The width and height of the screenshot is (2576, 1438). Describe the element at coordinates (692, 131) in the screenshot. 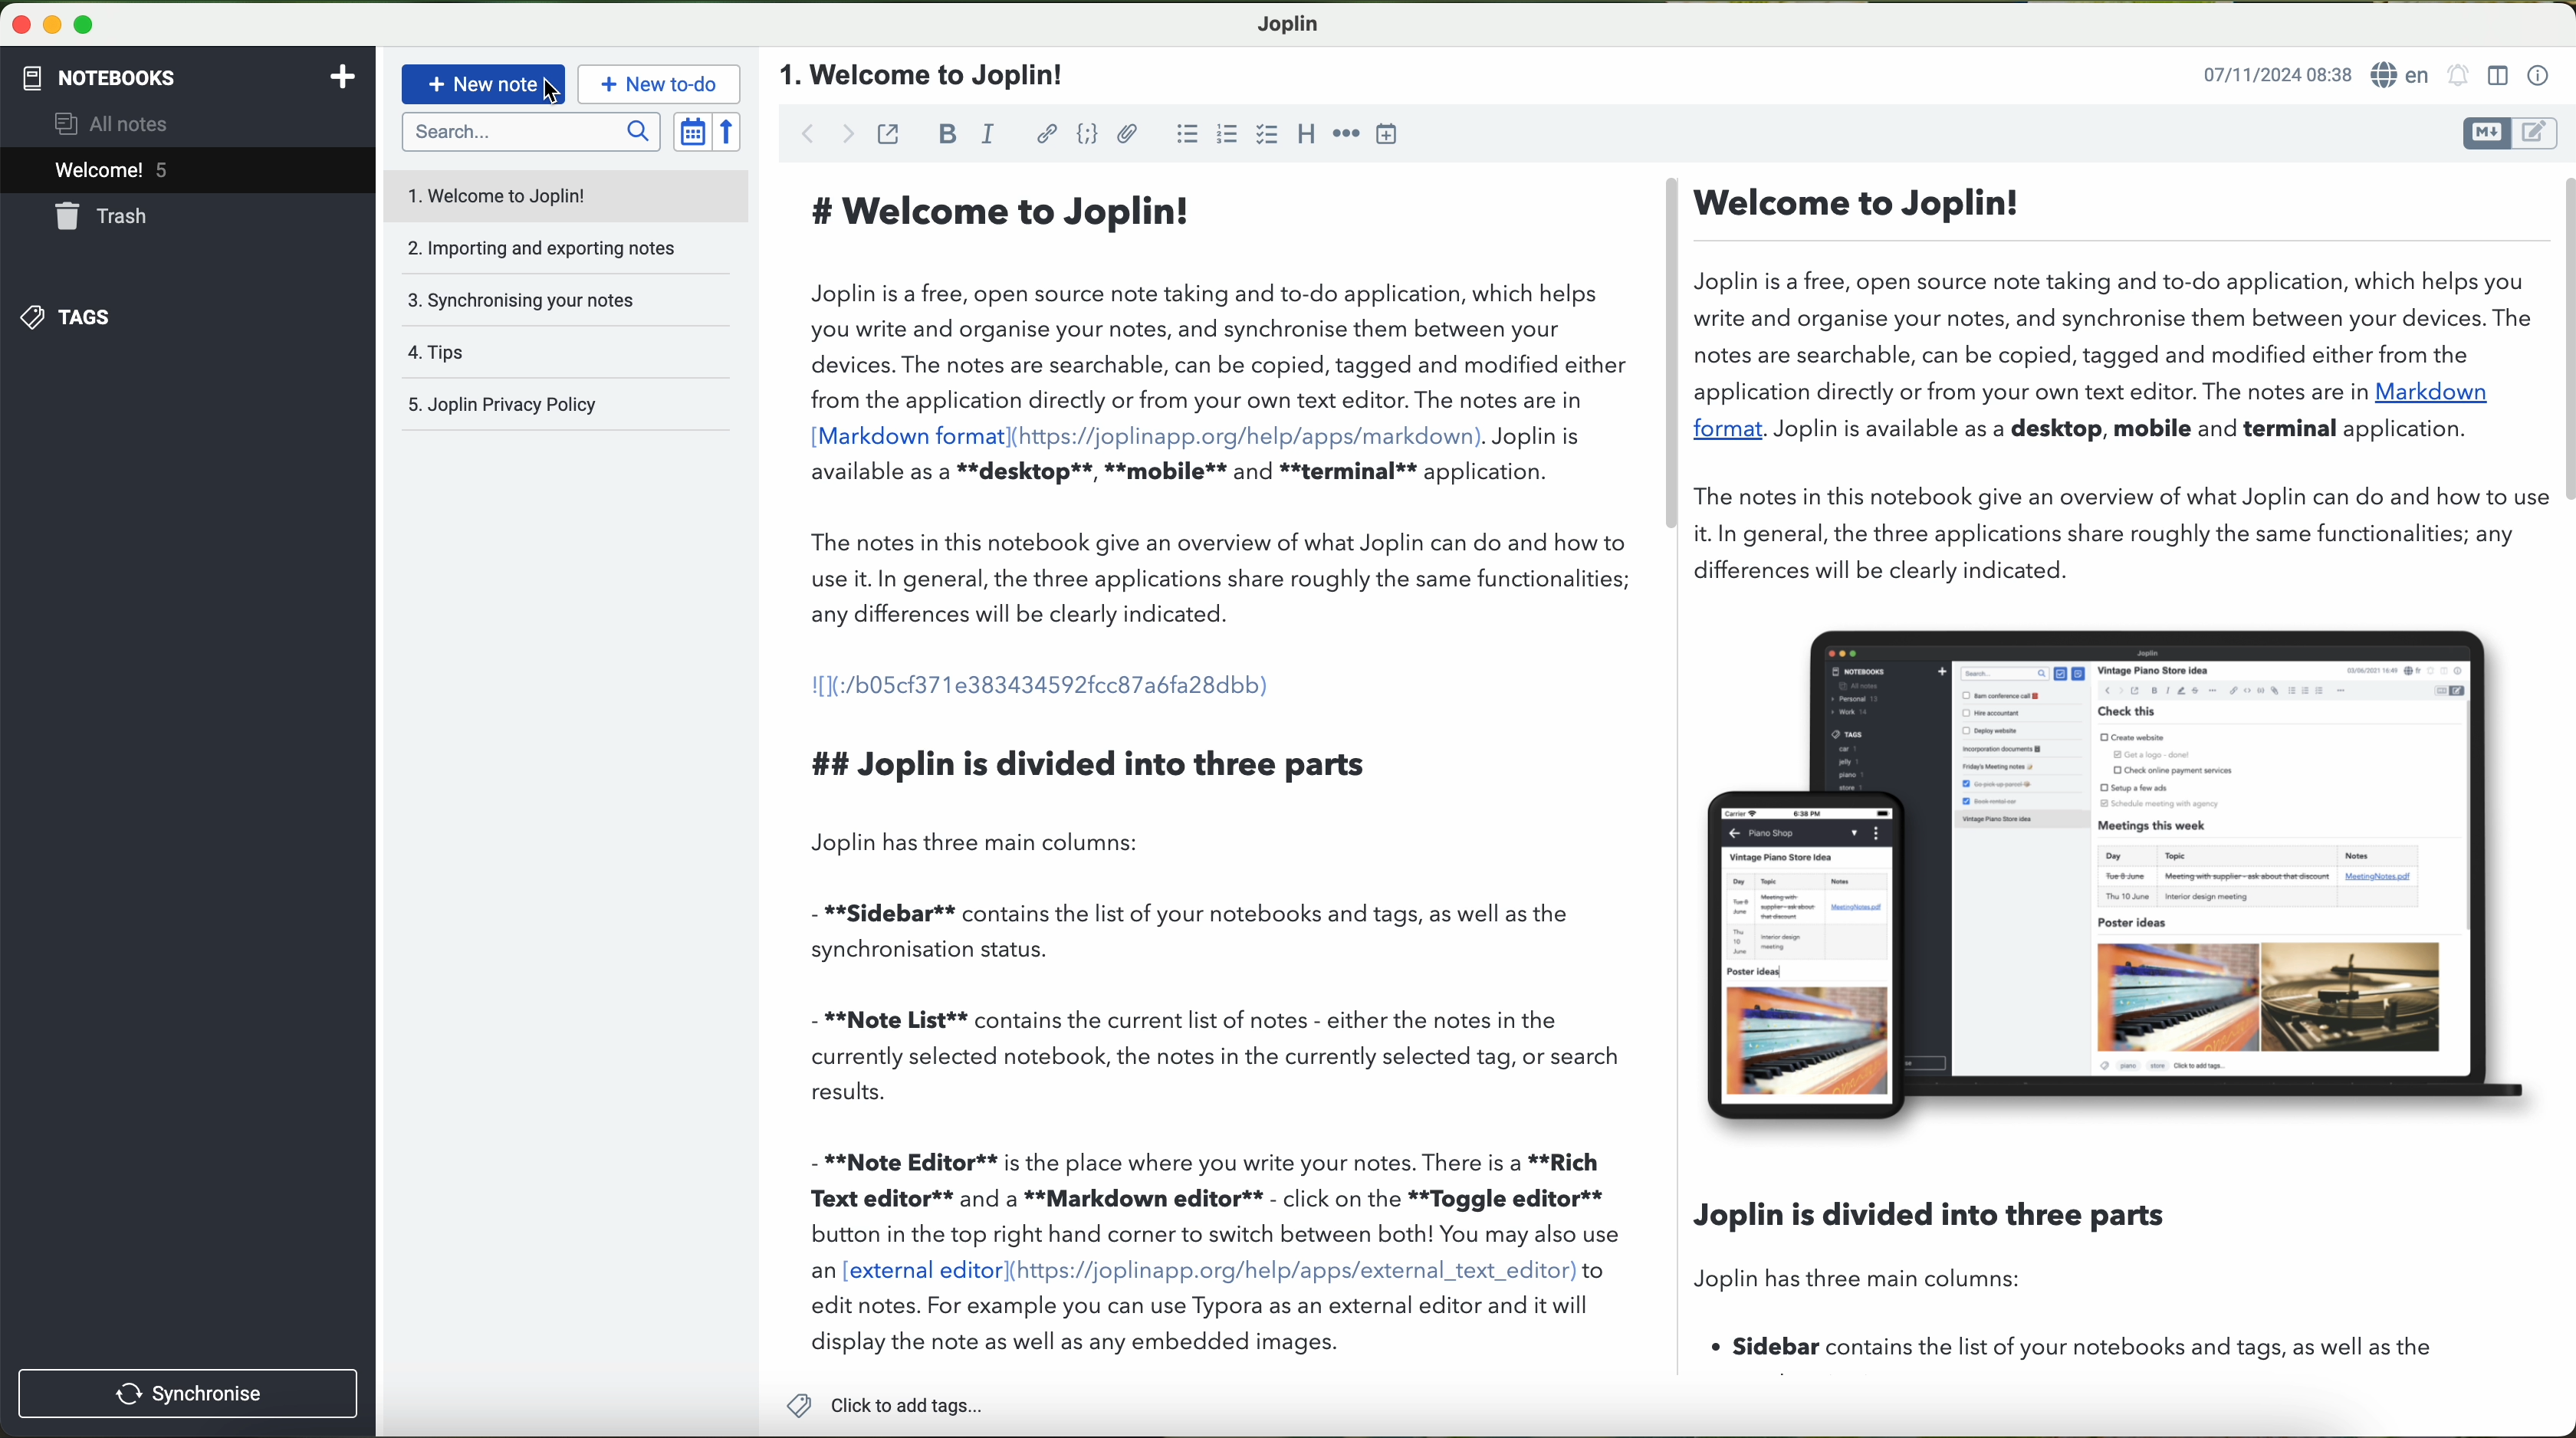

I see `toggle sort order field` at that location.